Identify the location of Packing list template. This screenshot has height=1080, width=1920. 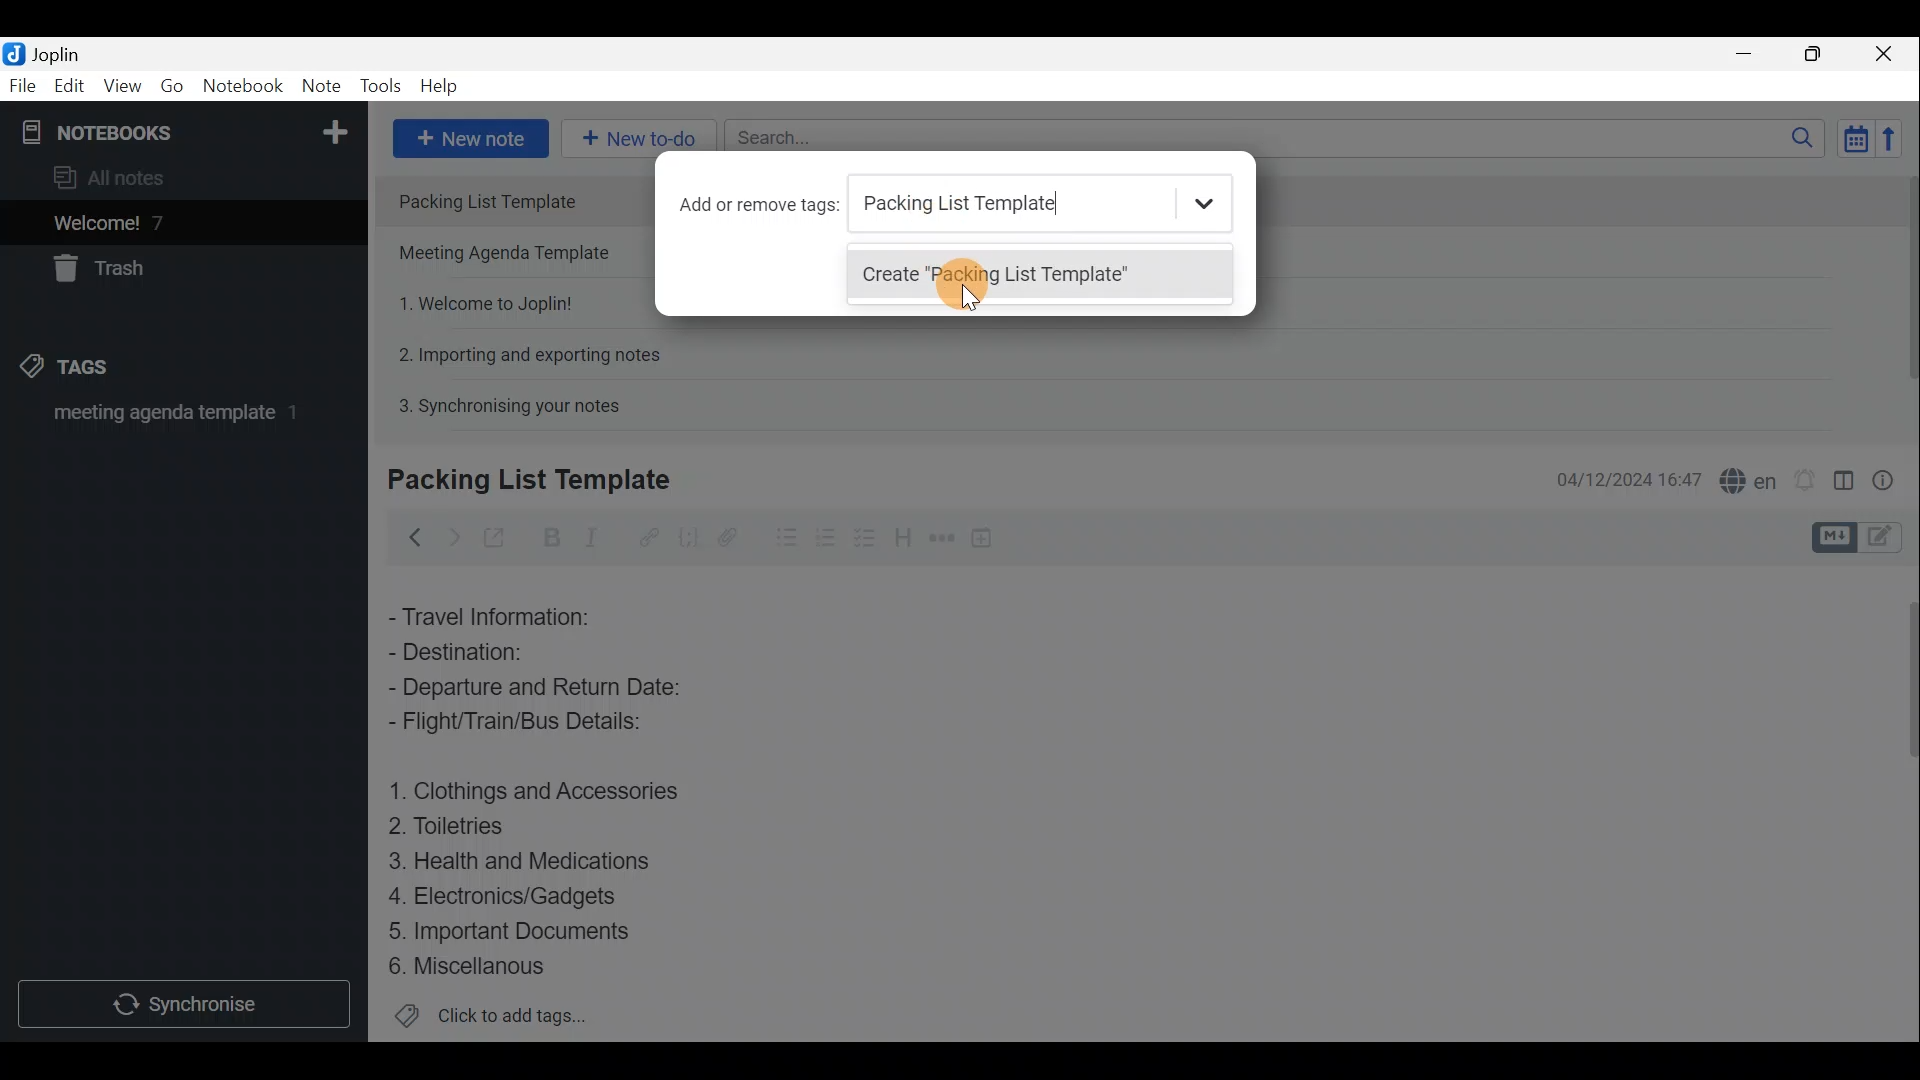
(997, 204).